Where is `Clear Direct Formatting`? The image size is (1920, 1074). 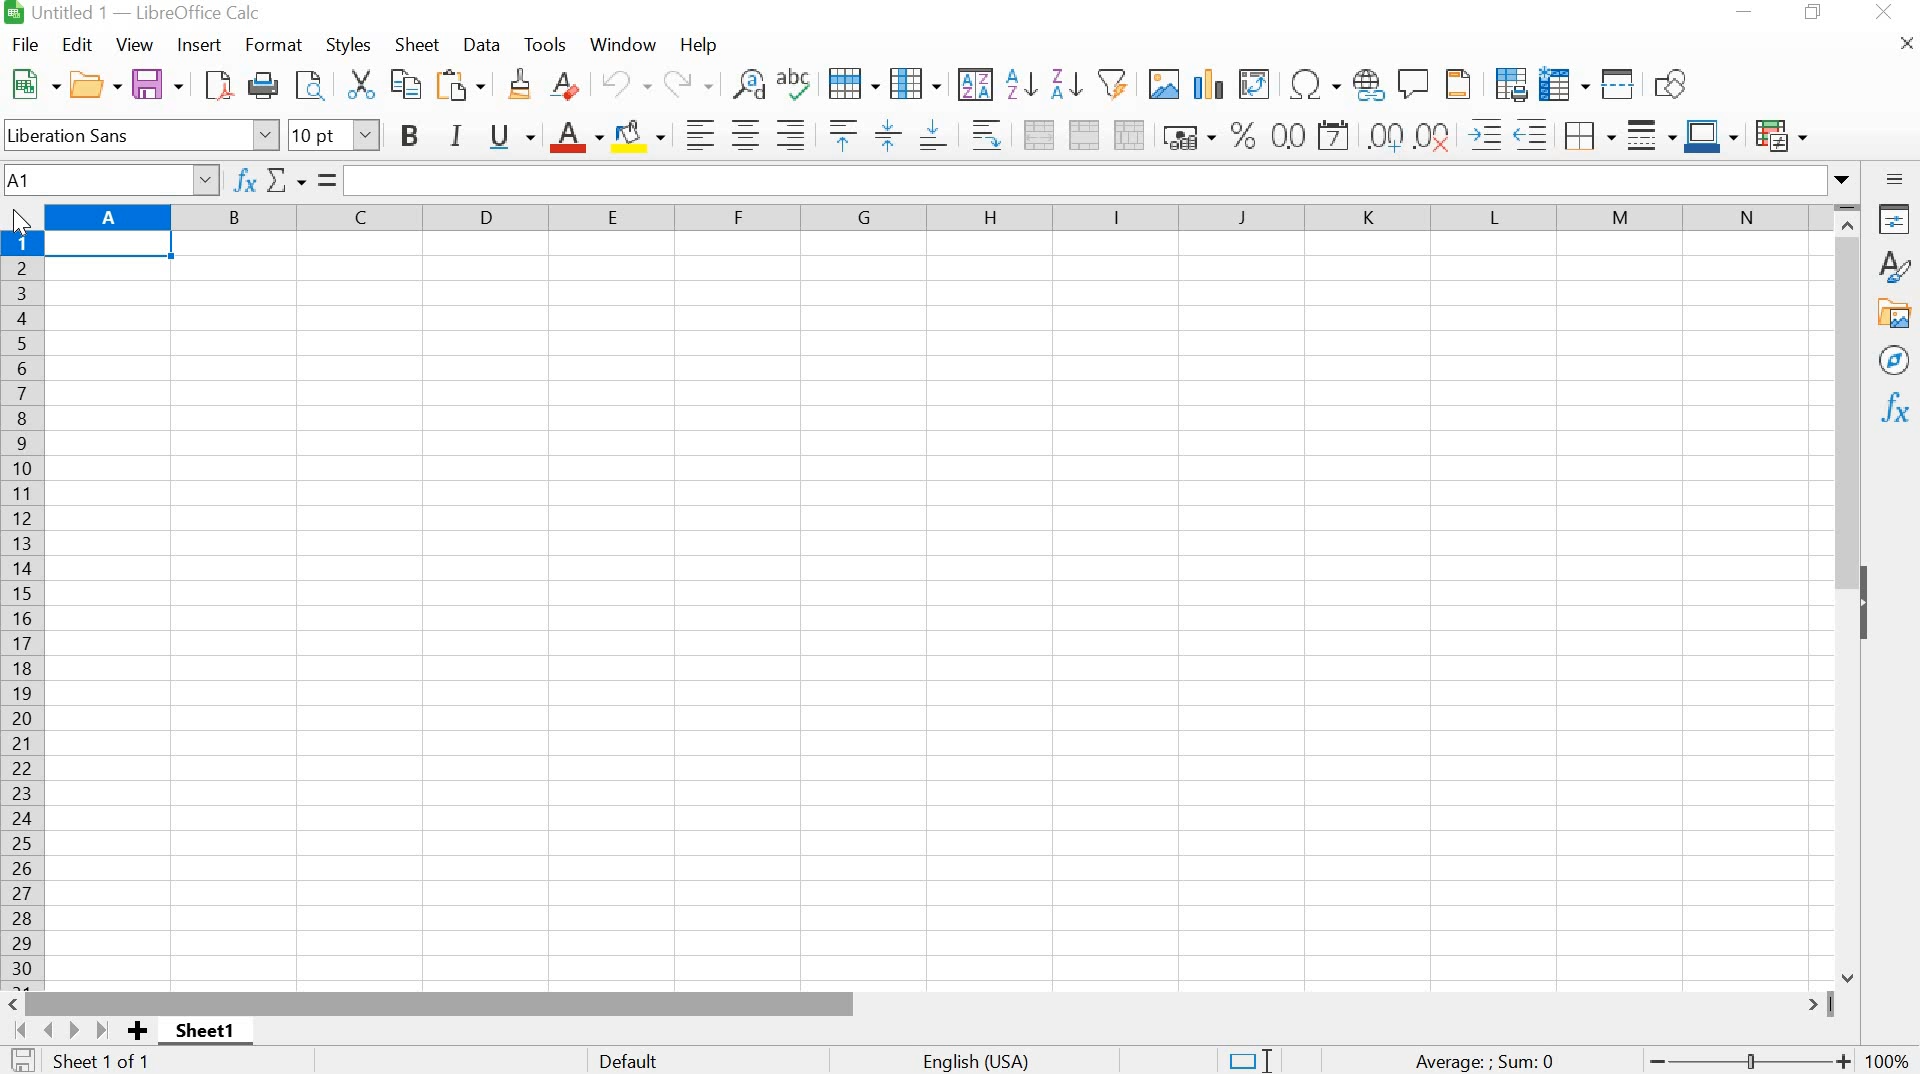
Clear Direct Formatting is located at coordinates (564, 84).